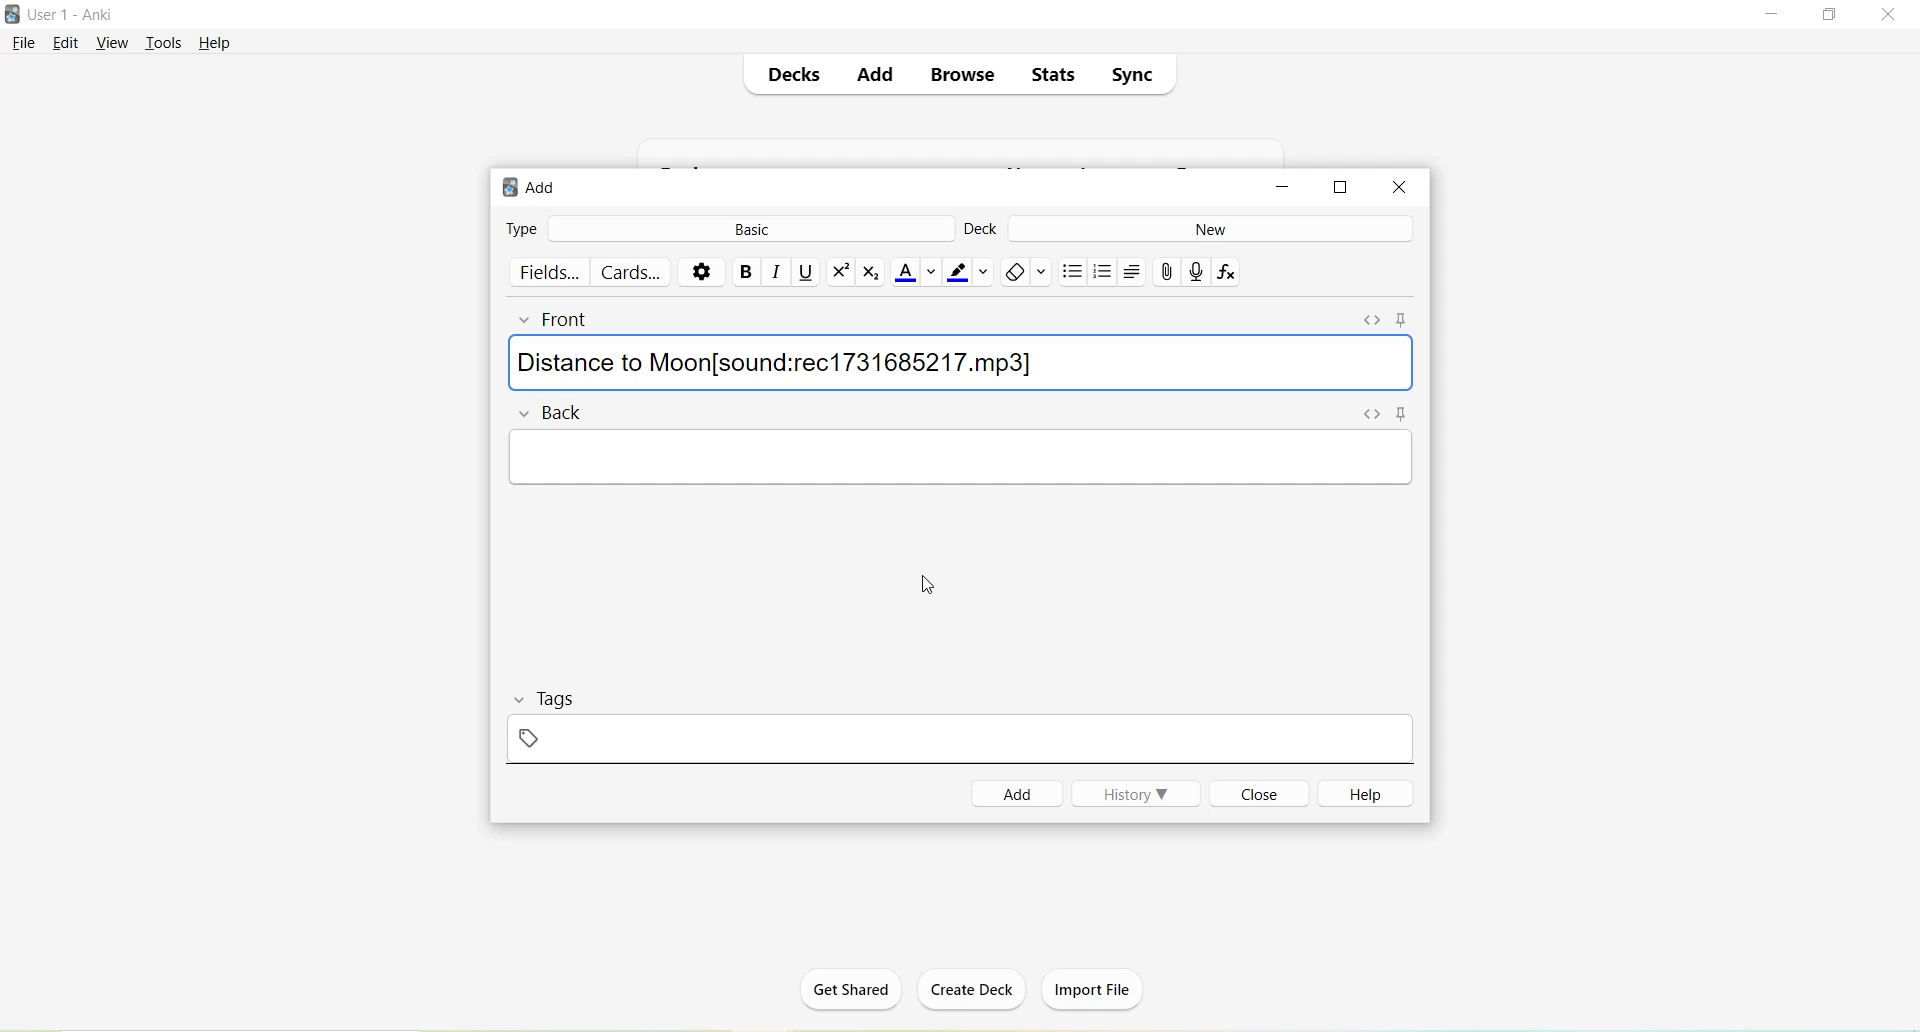 This screenshot has height=1032, width=1920. Describe the element at coordinates (791, 73) in the screenshot. I see `Decks` at that location.